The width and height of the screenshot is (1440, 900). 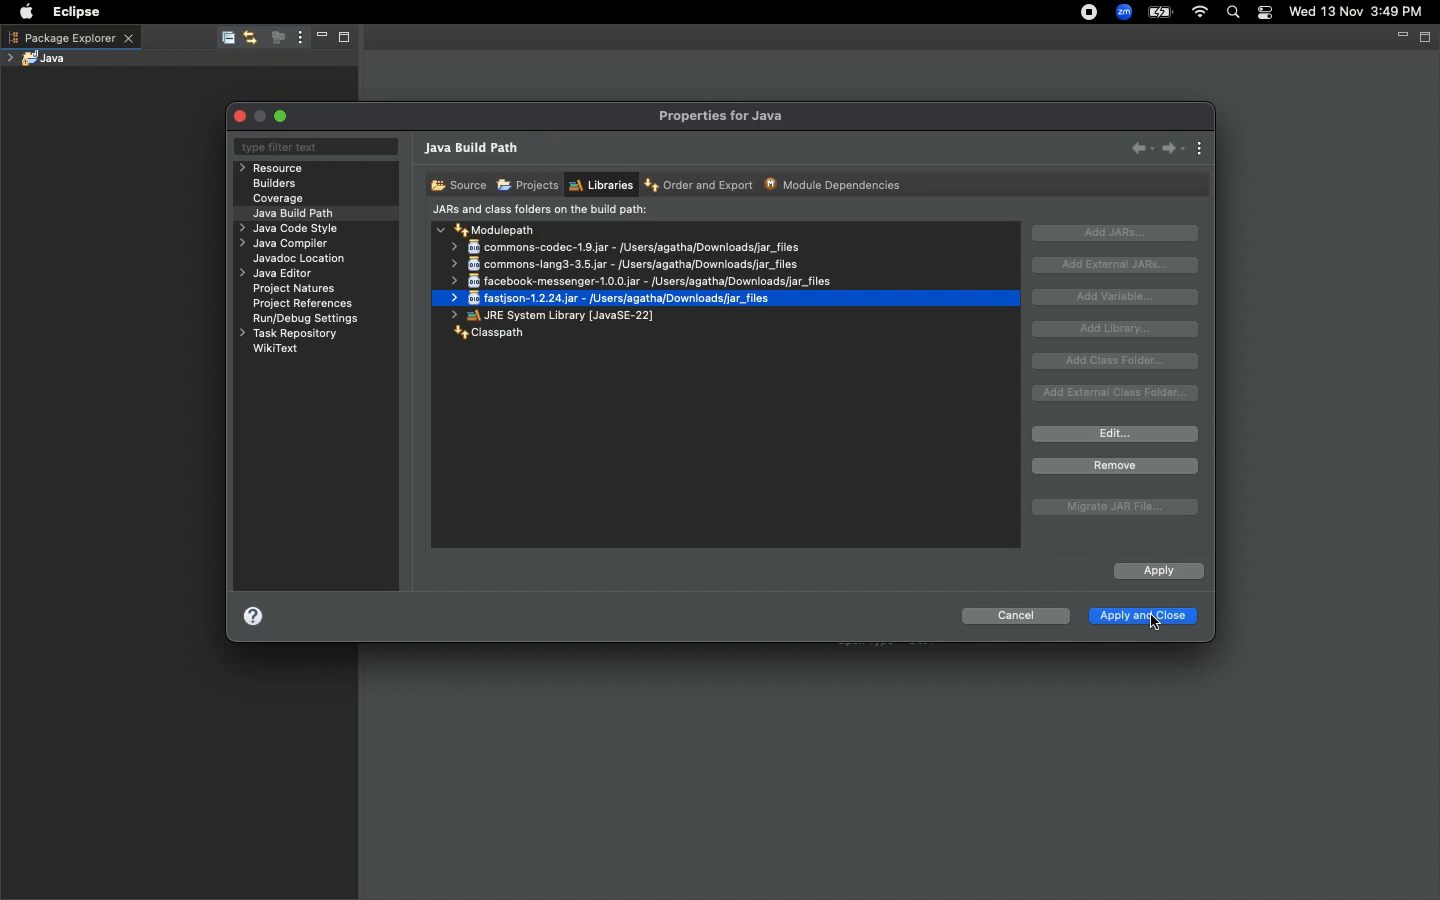 I want to click on Recording, so click(x=1090, y=14).